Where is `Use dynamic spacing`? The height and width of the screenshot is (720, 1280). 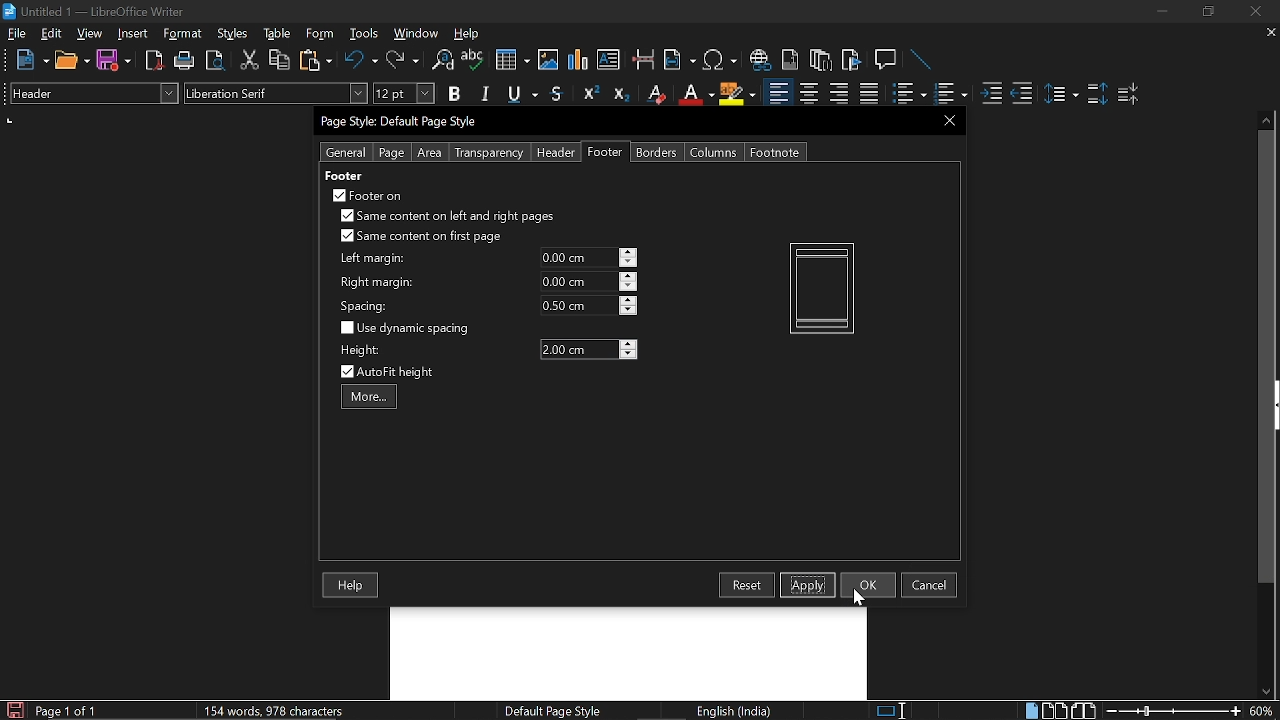
Use dynamic spacing is located at coordinates (408, 328).